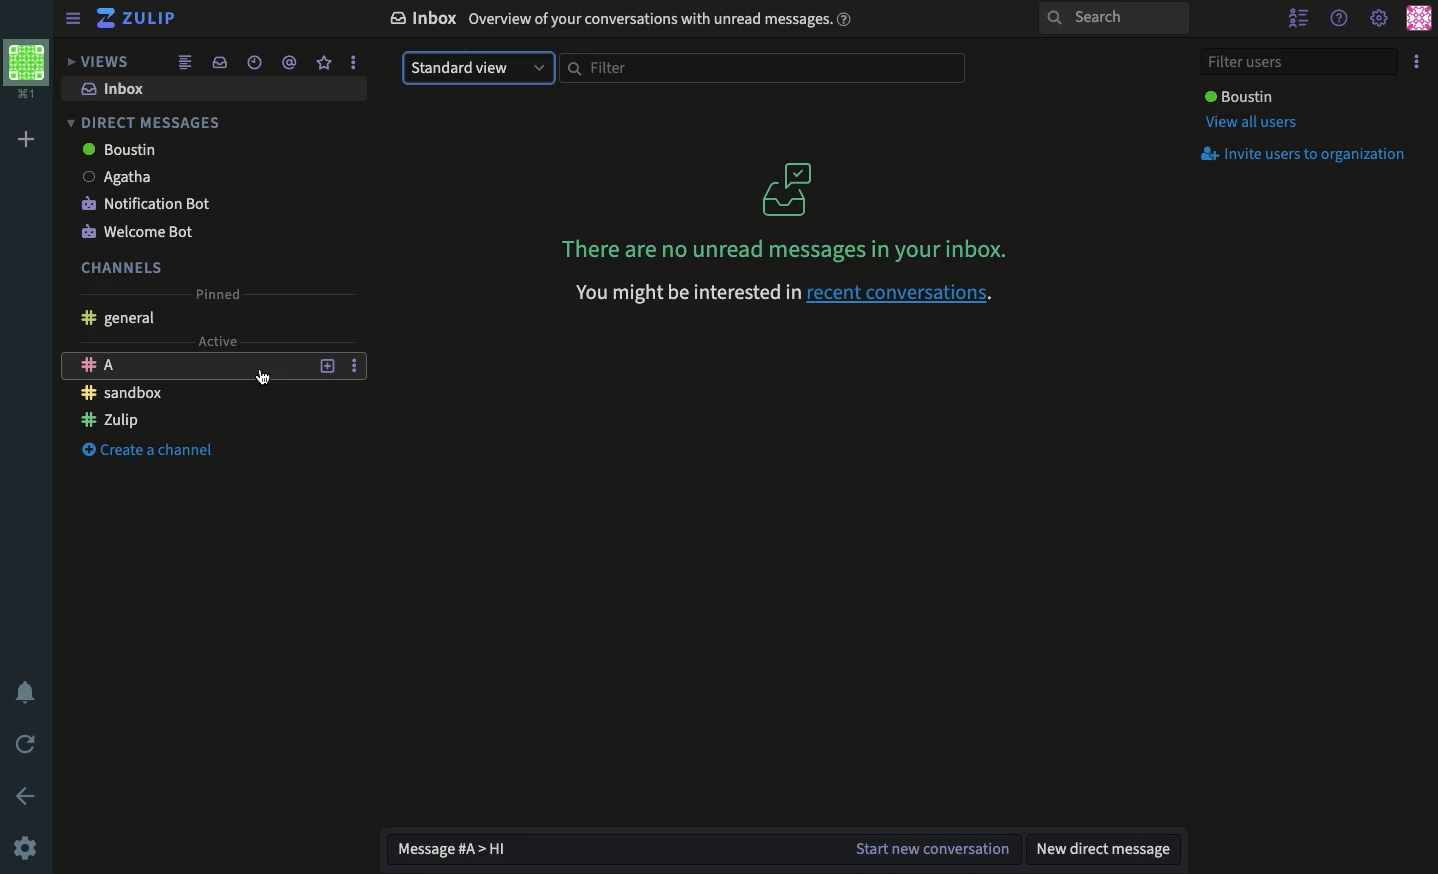 The image size is (1438, 874). What do you see at coordinates (477, 68) in the screenshot?
I see `Standard view` at bounding box center [477, 68].